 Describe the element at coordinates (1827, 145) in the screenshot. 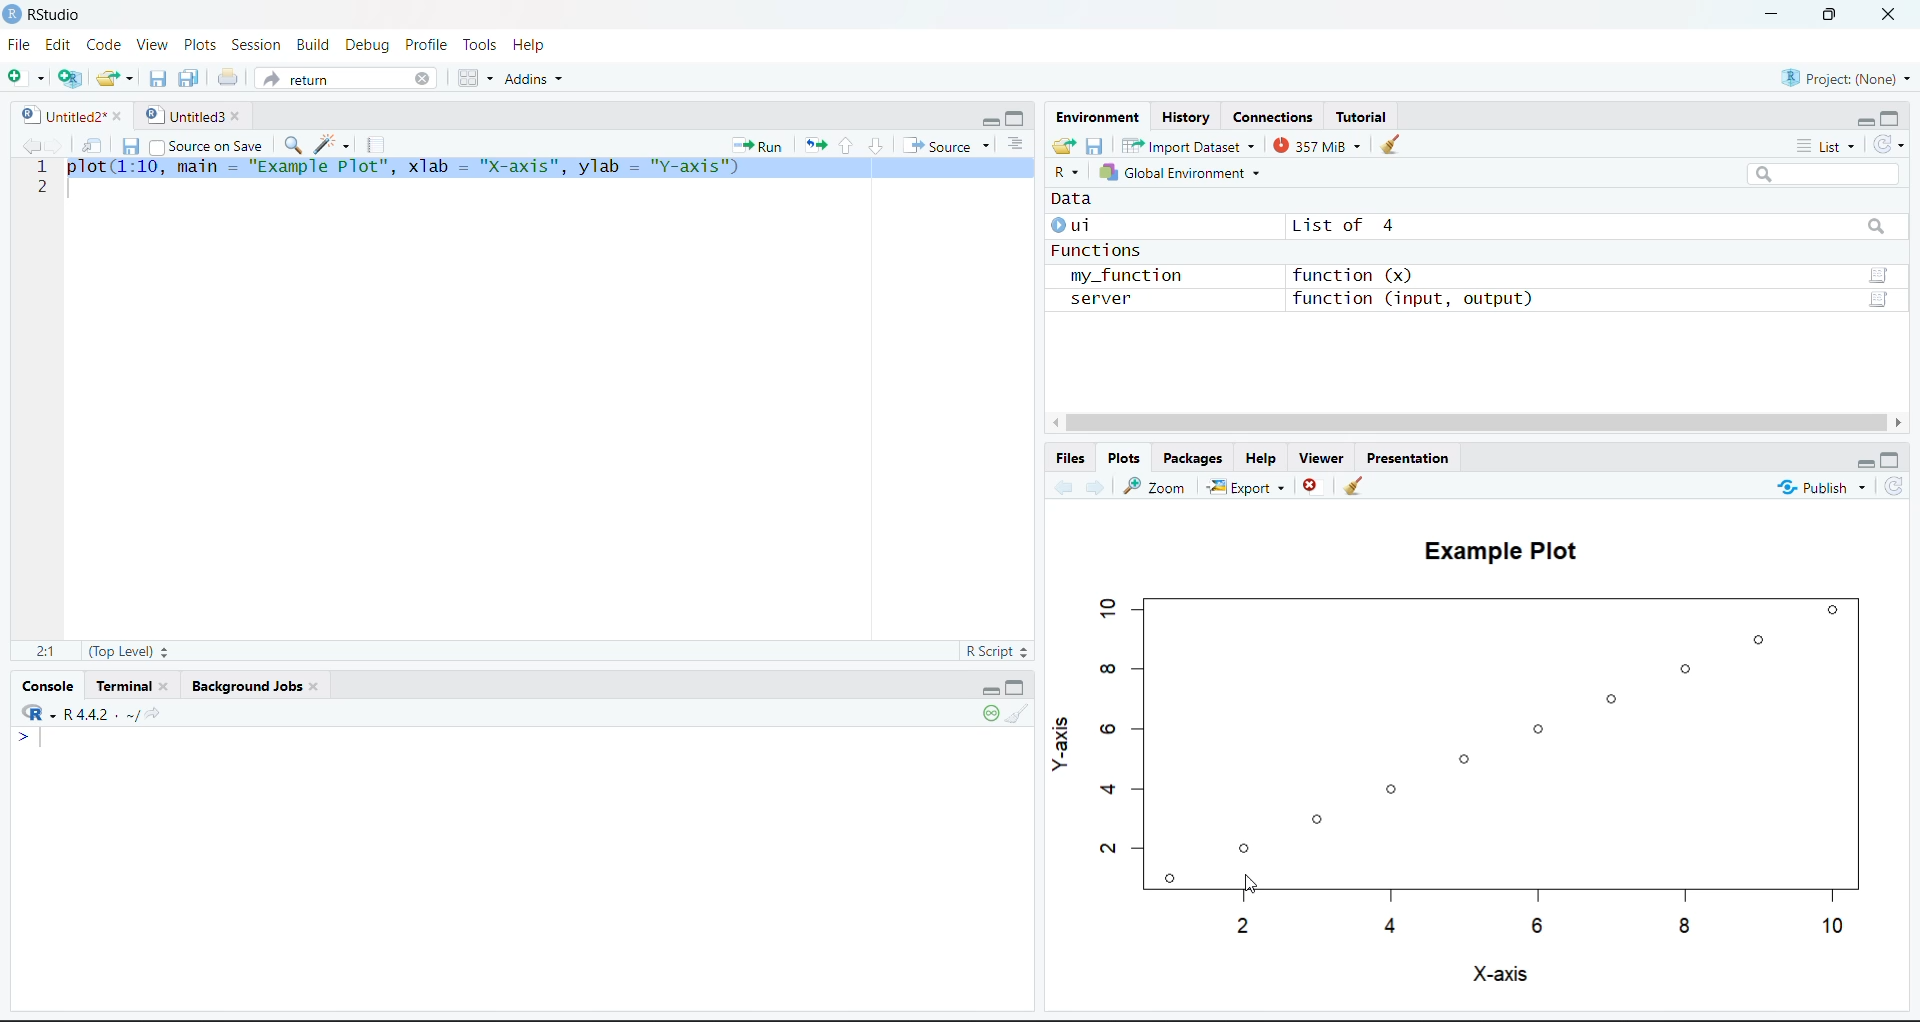

I see `List` at that location.